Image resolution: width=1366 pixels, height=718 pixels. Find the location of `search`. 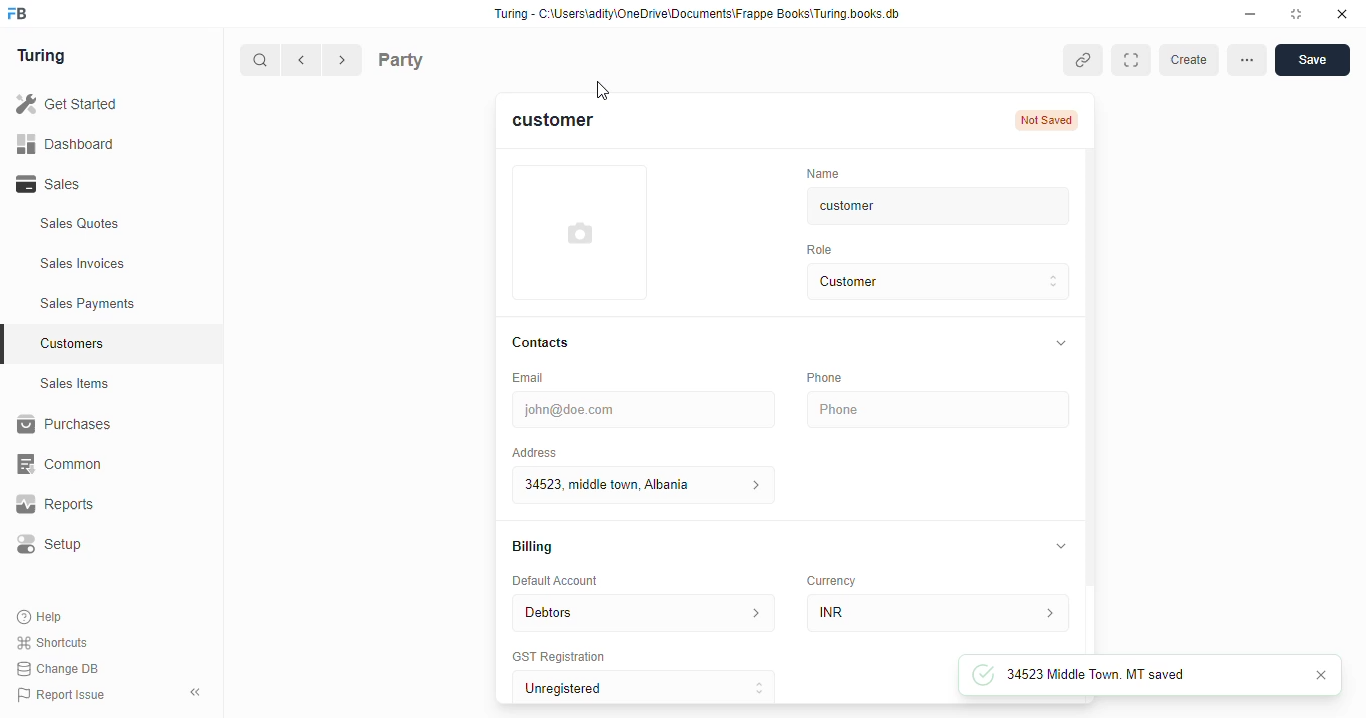

search is located at coordinates (261, 62).